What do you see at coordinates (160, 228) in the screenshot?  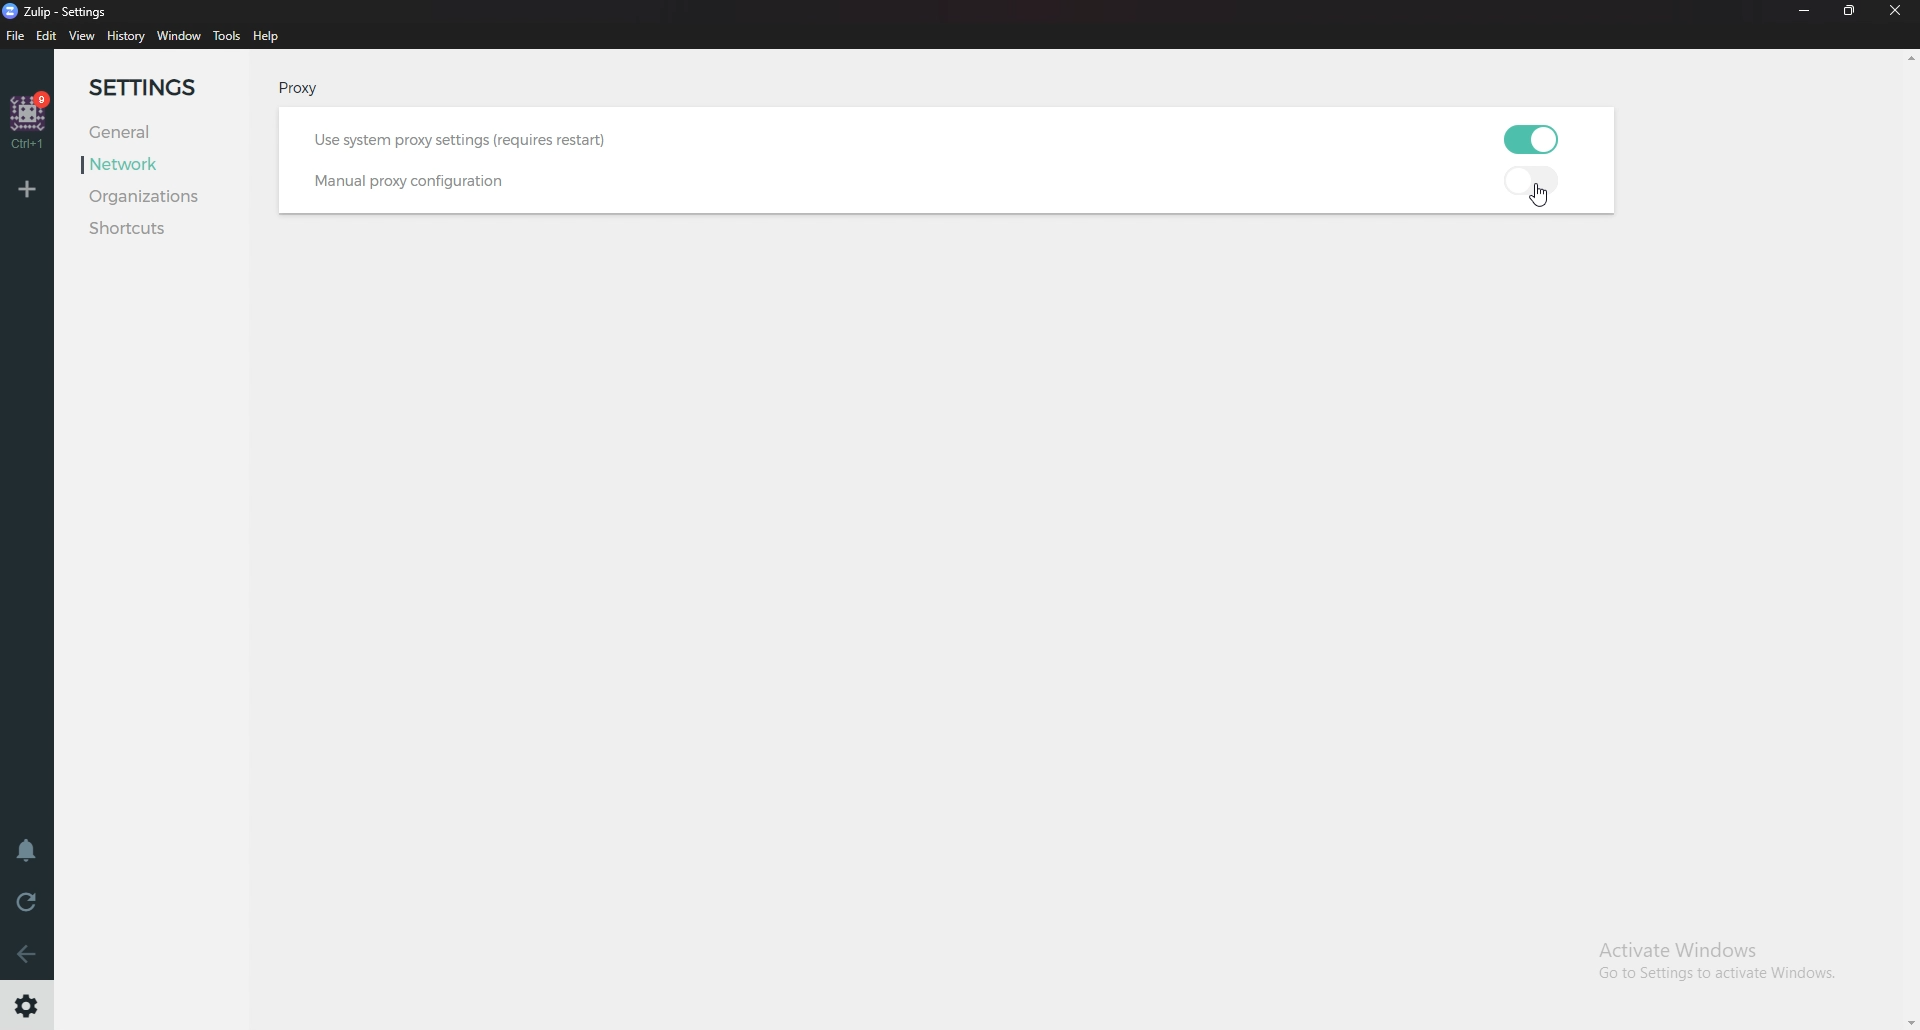 I see `Shortcuts` at bounding box center [160, 228].